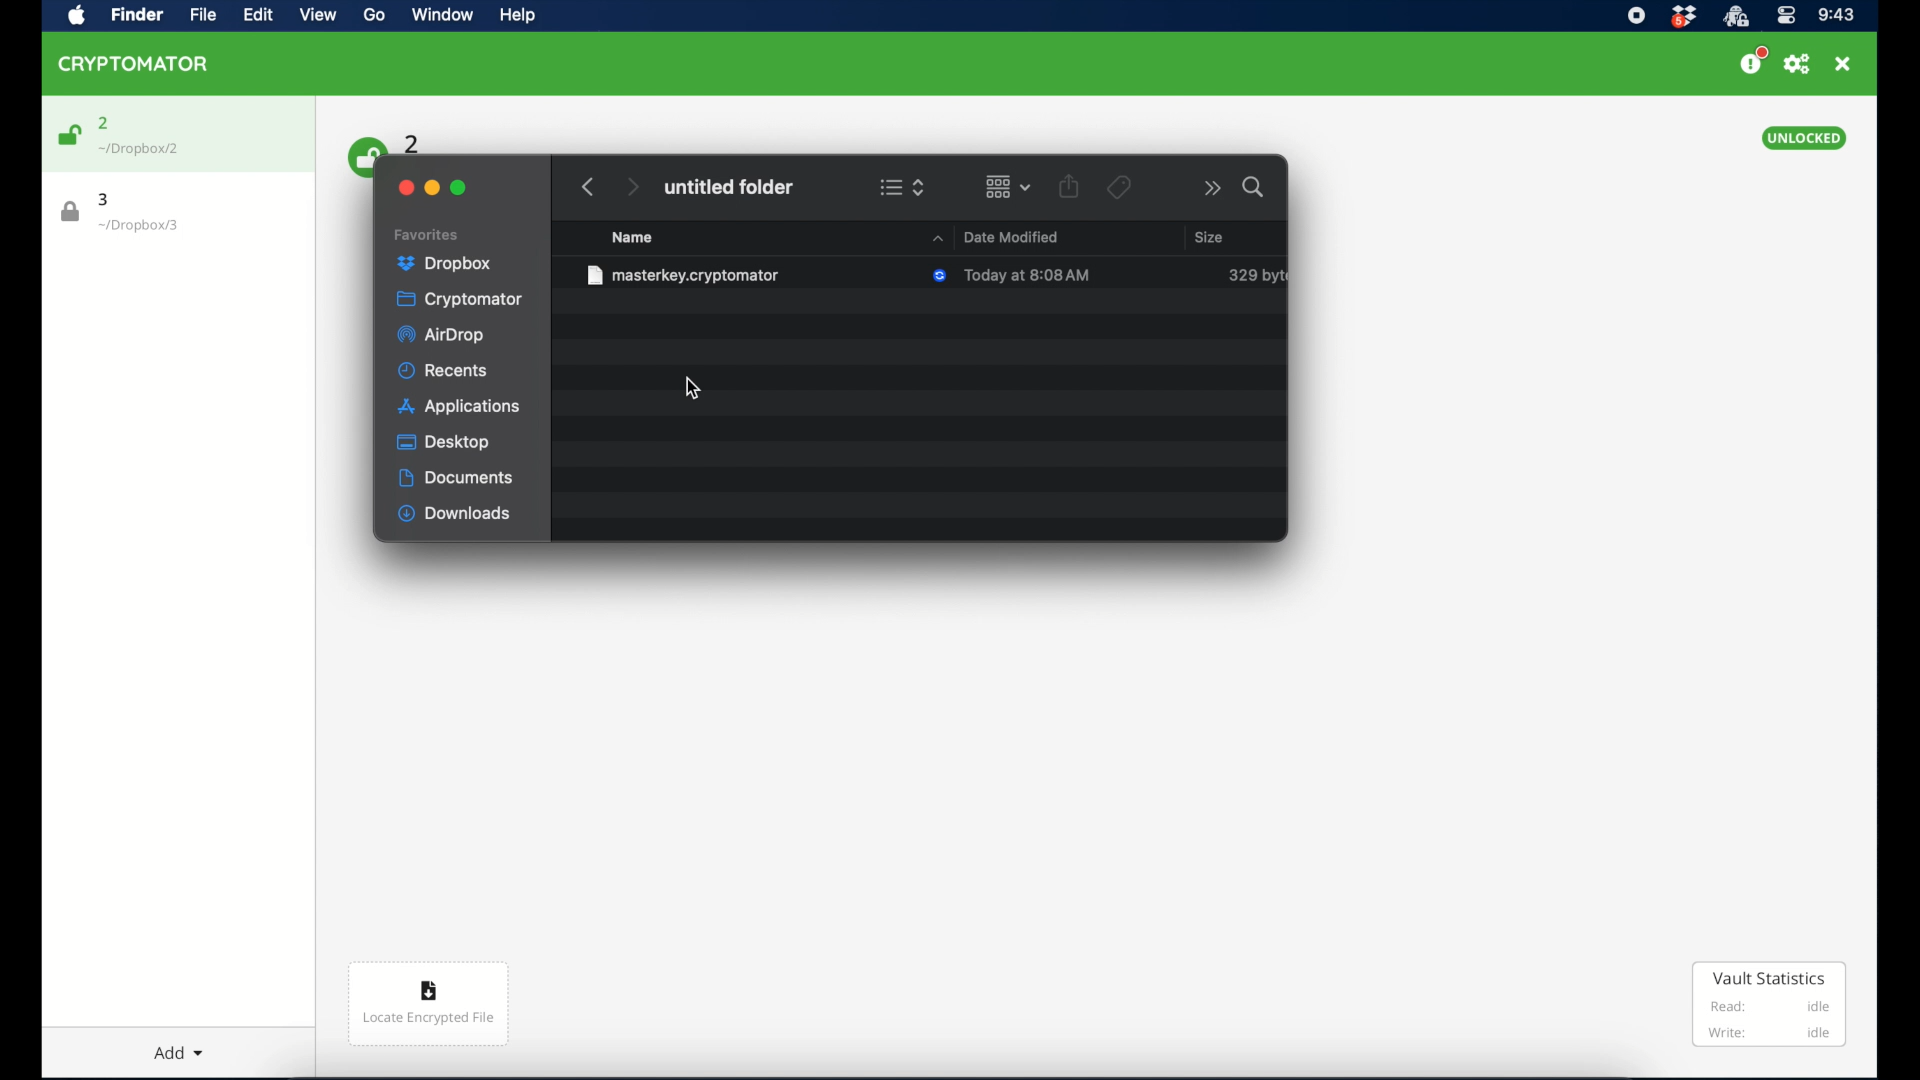  Describe the element at coordinates (105, 199) in the screenshot. I see `3` at that location.